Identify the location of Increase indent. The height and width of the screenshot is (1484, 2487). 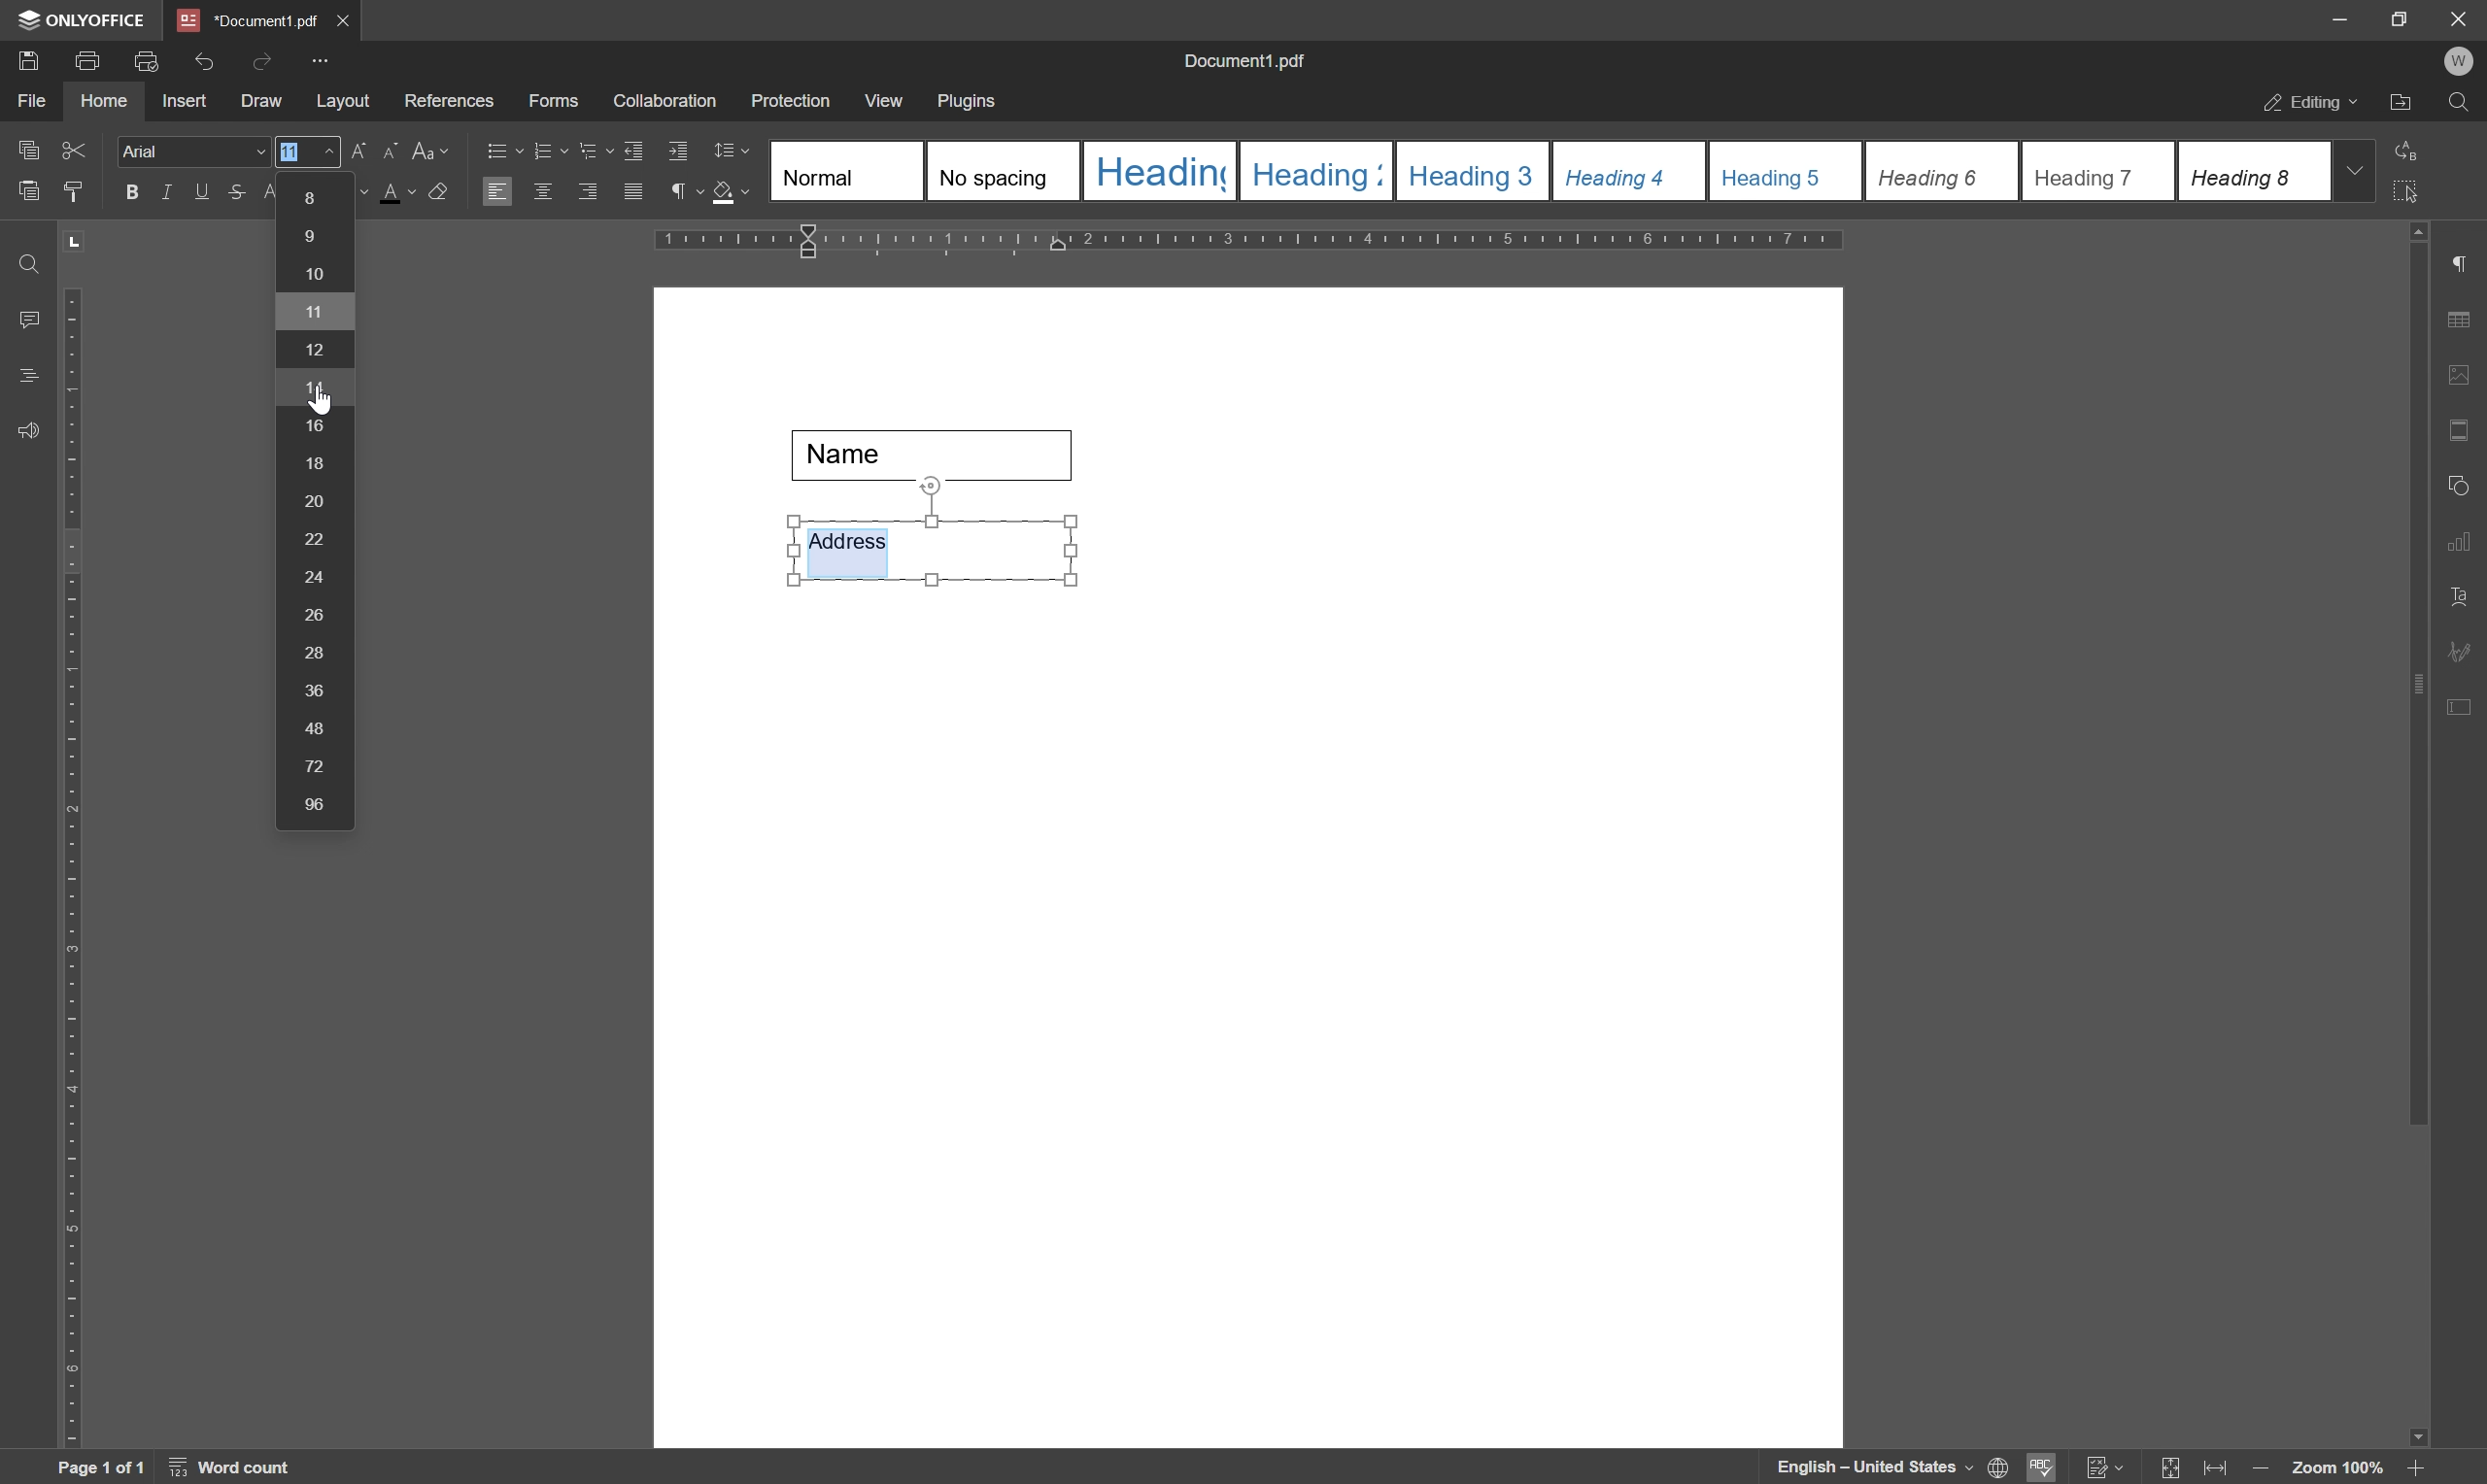
(681, 153).